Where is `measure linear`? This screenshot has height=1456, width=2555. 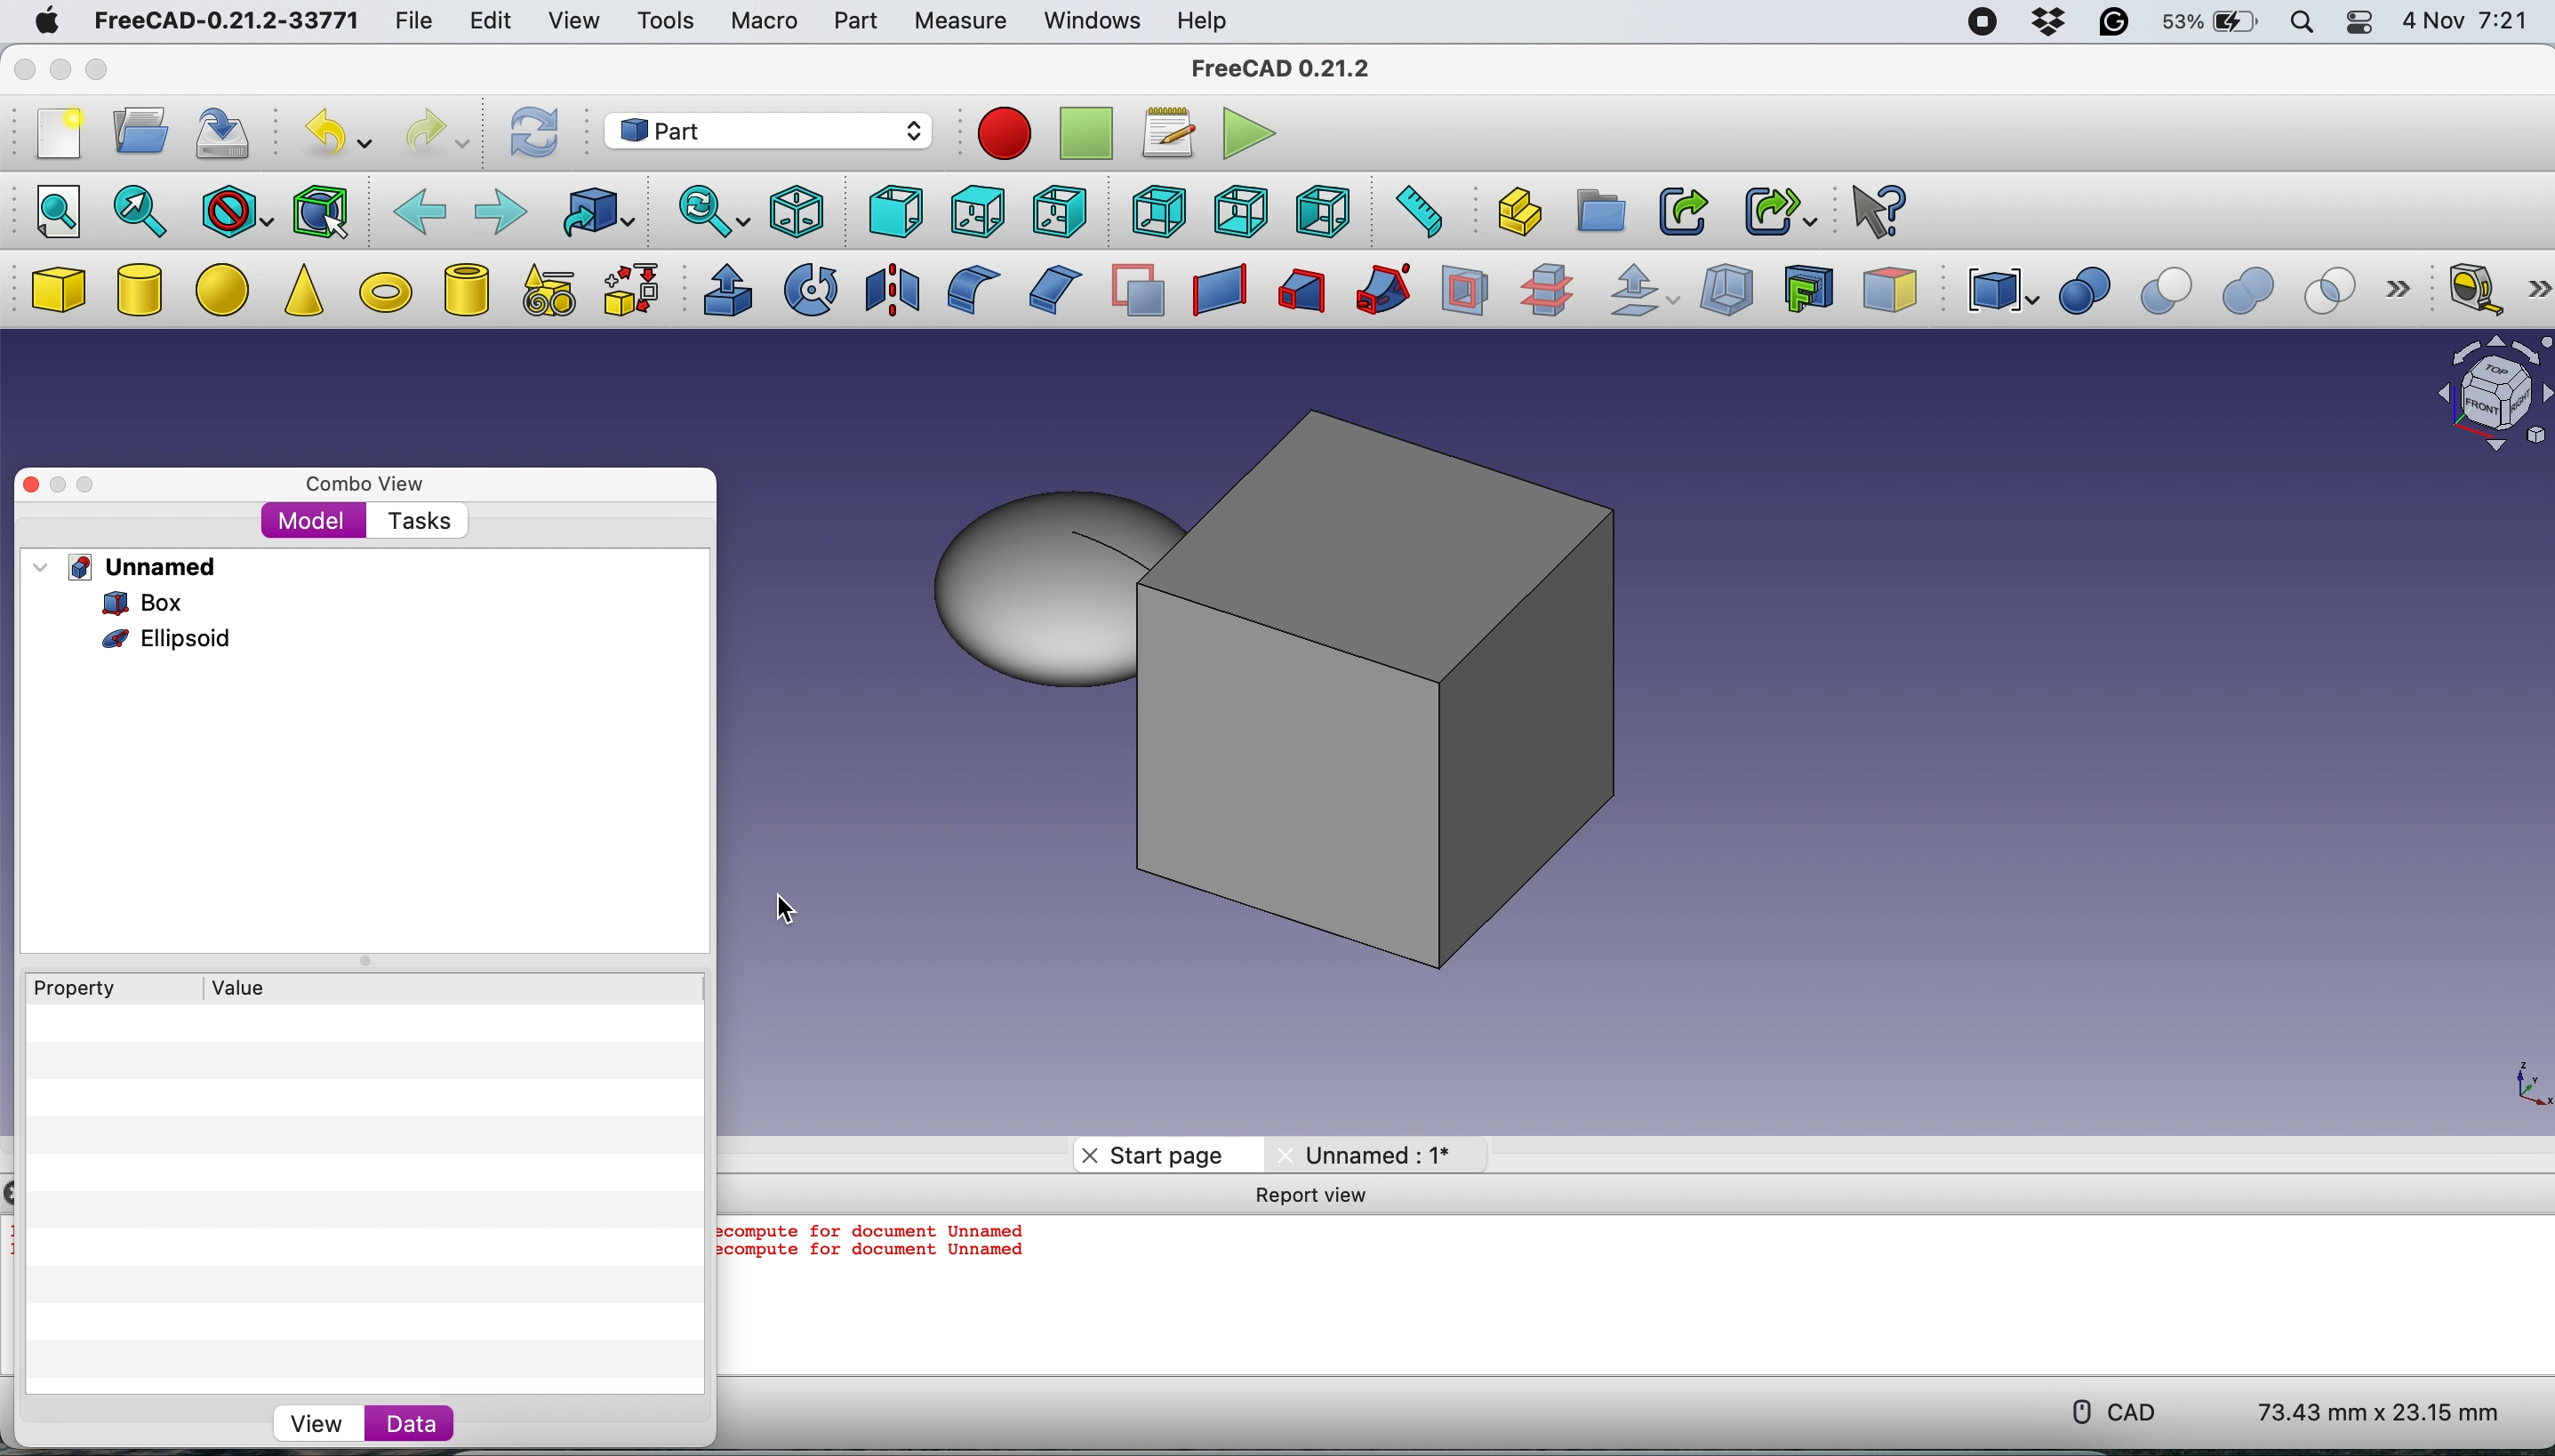 measure linear is located at coordinates (2472, 287).